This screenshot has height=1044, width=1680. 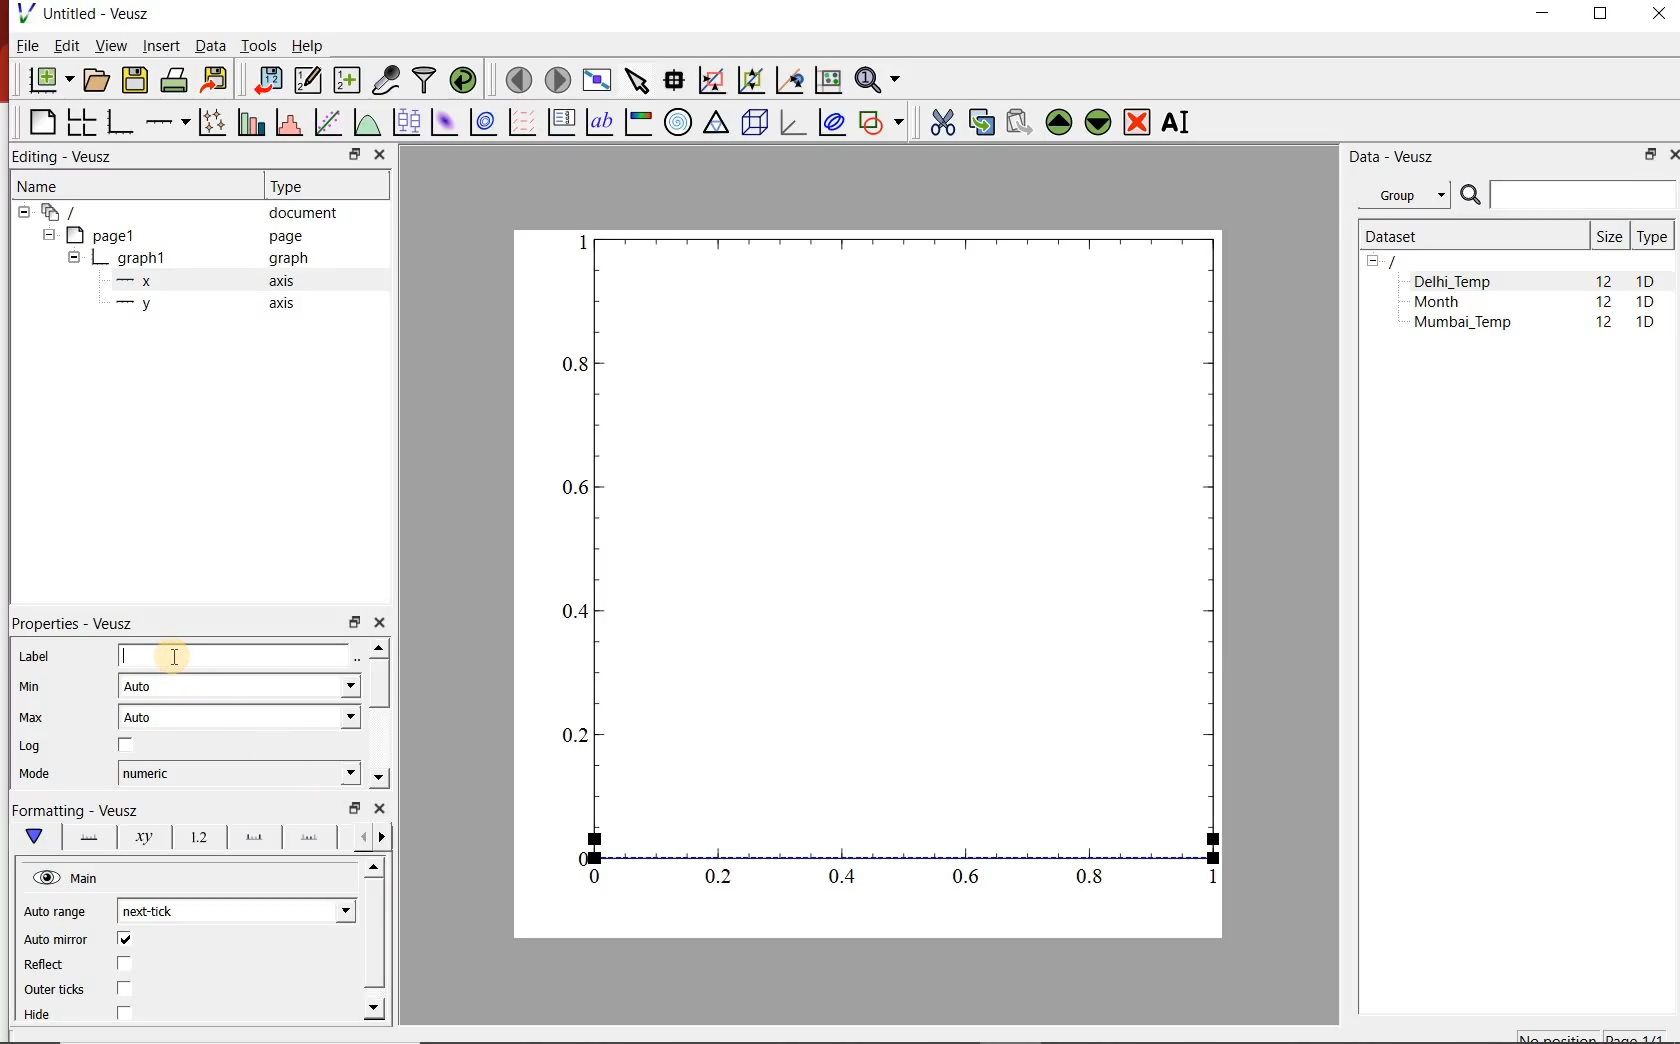 I want to click on zoom functions menu, so click(x=880, y=80).